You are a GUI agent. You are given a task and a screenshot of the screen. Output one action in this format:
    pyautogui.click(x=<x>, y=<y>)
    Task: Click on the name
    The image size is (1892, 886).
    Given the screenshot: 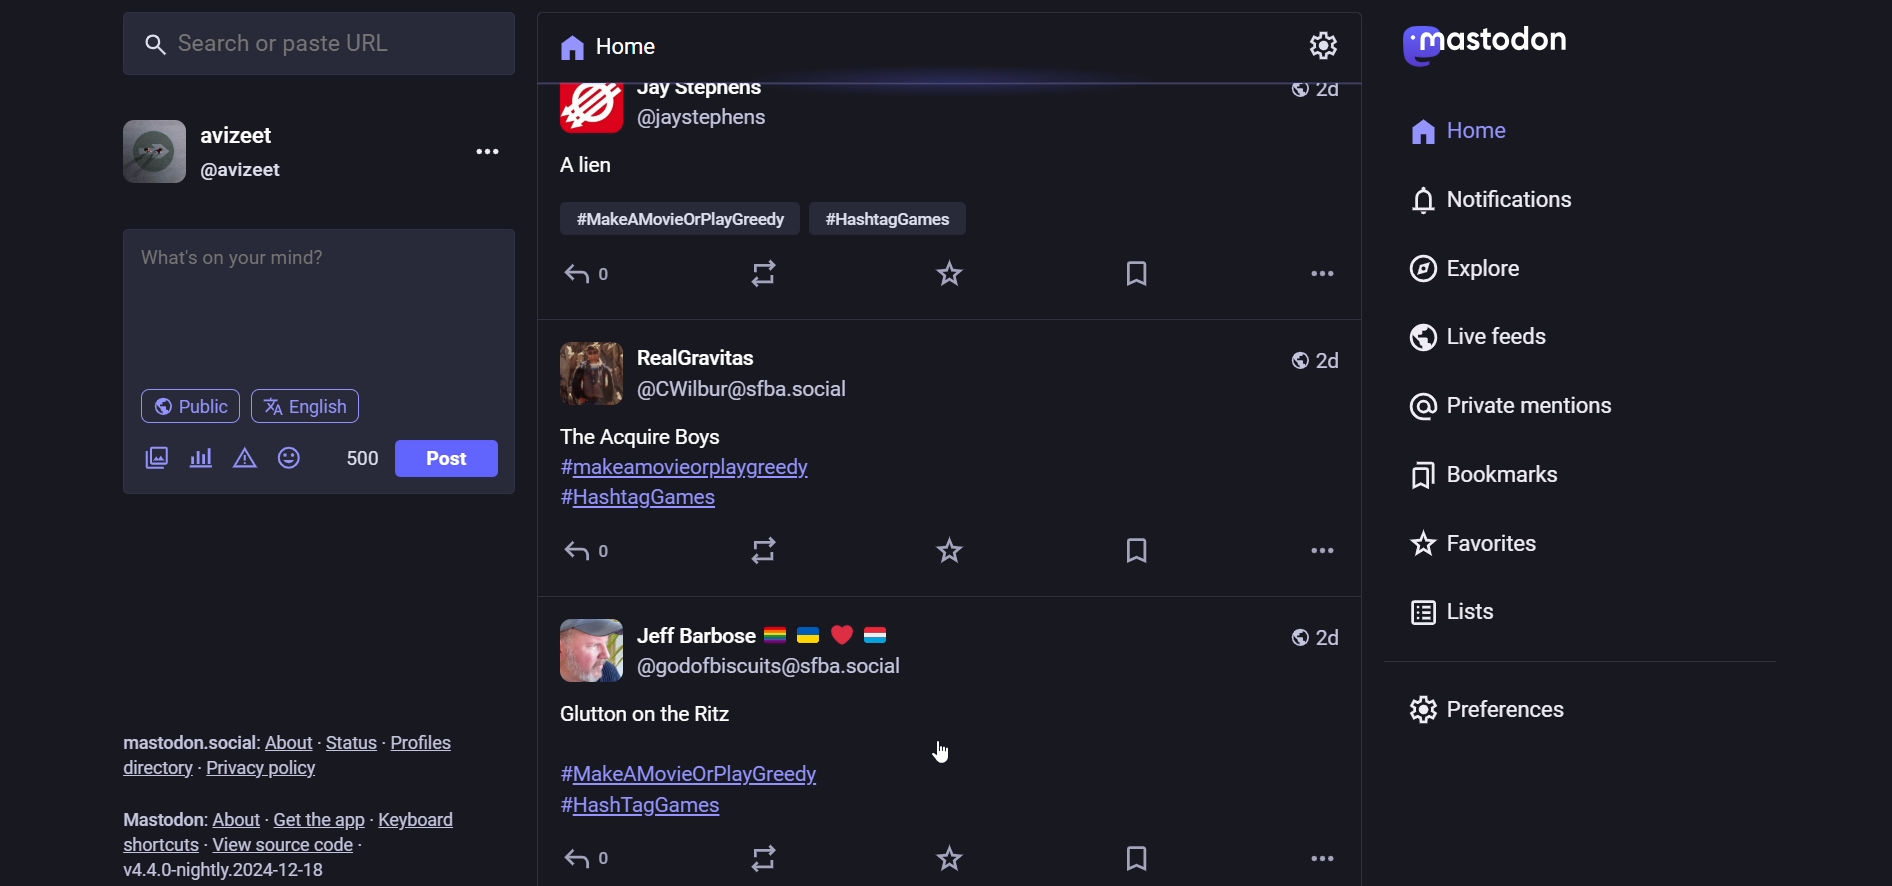 What is the action you would take?
    pyautogui.click(x=262, y=134)
    